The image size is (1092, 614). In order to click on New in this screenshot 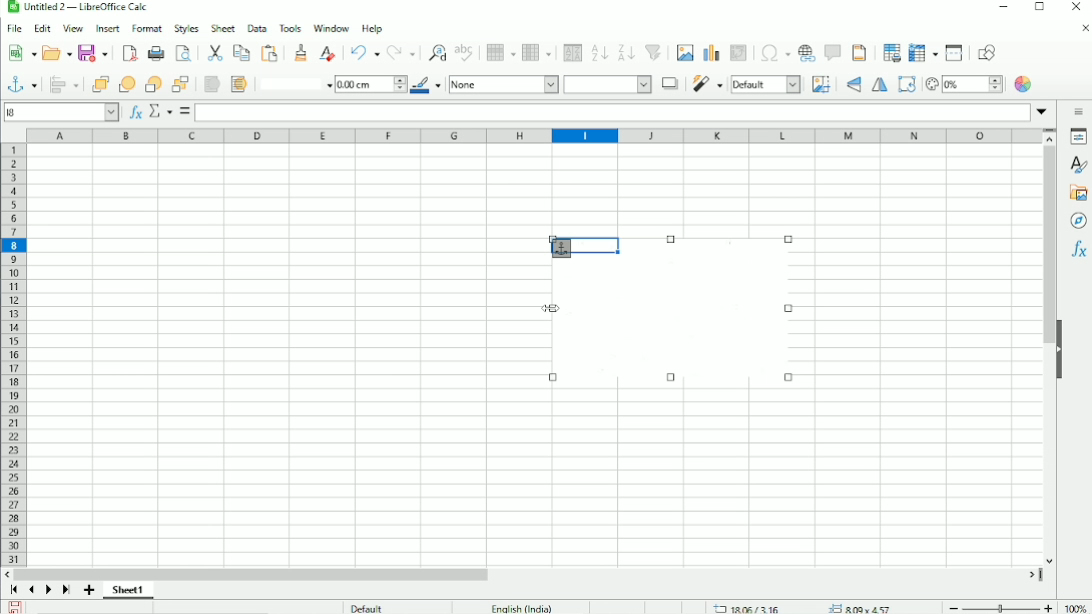, I will do `click(22, 53)`.